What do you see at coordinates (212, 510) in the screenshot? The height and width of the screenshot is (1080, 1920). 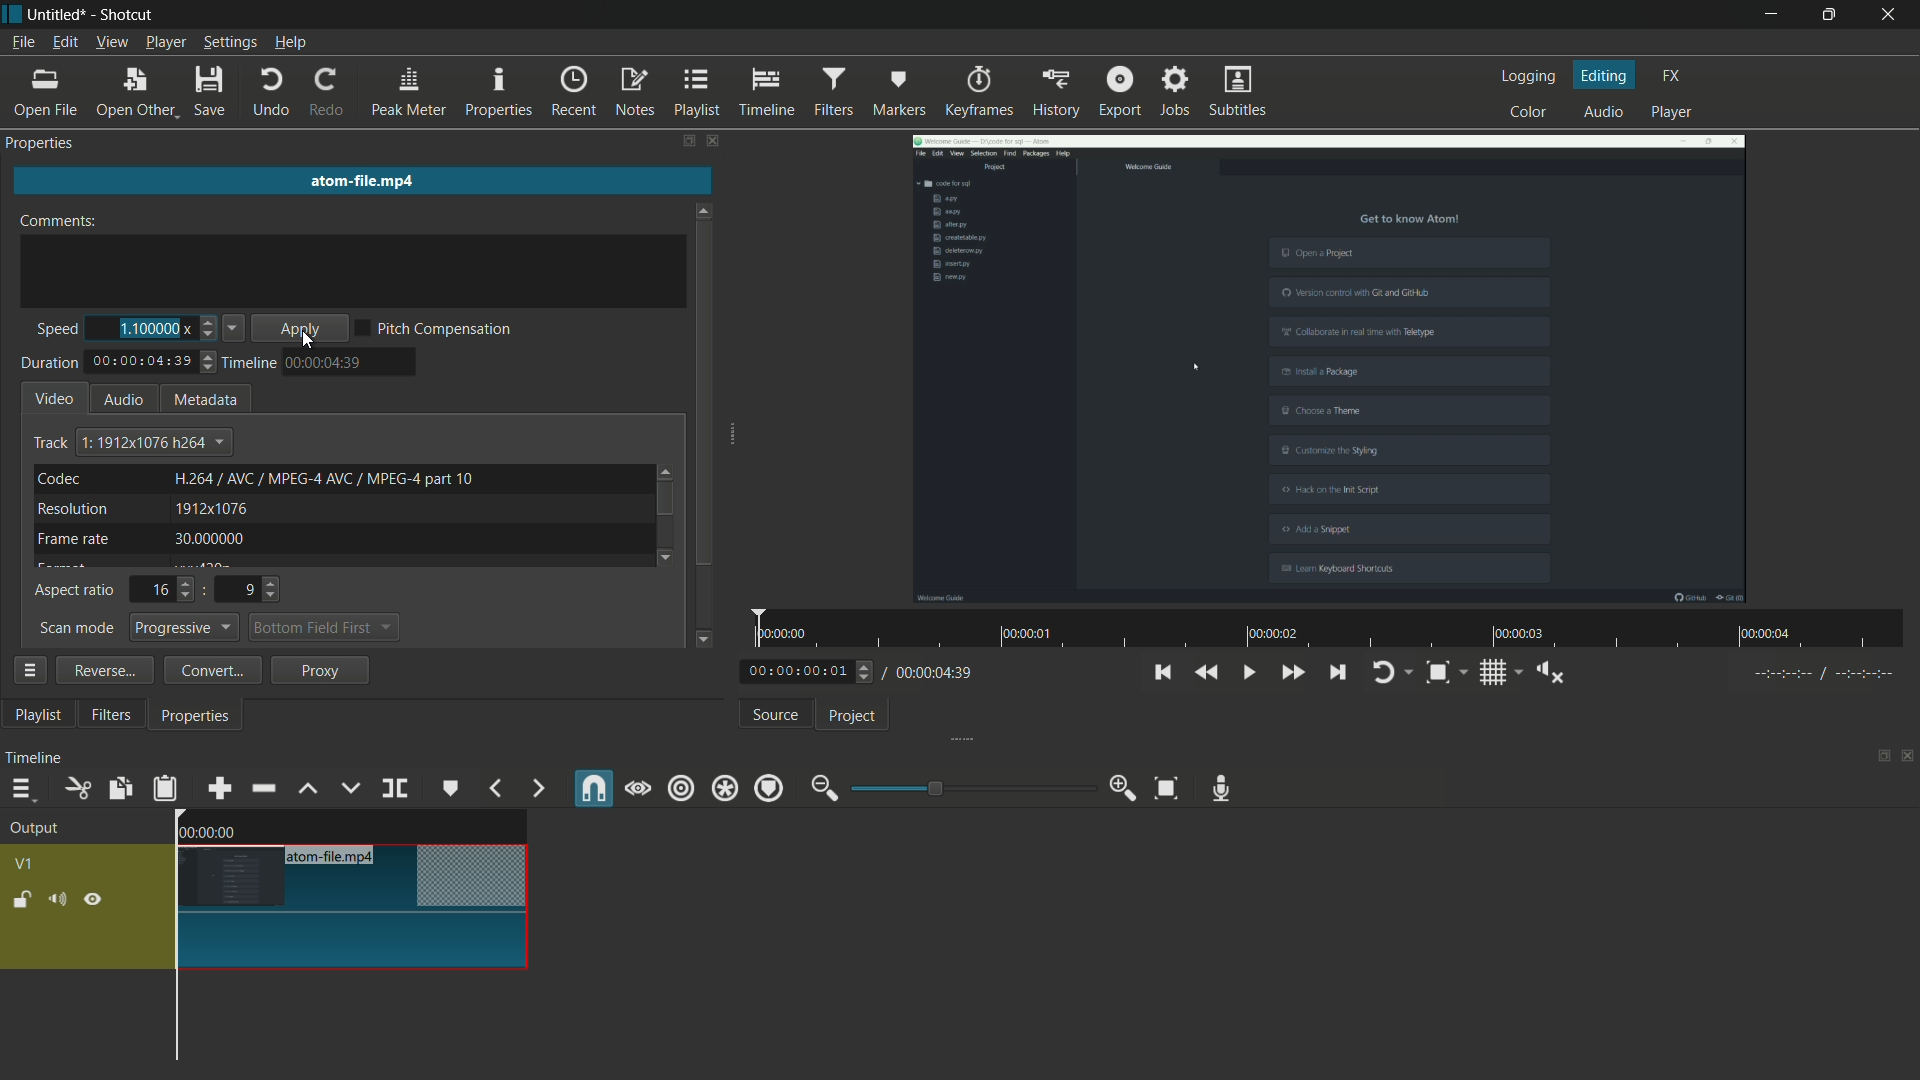 I see `1912x1076` at bounding box center [212, 510].